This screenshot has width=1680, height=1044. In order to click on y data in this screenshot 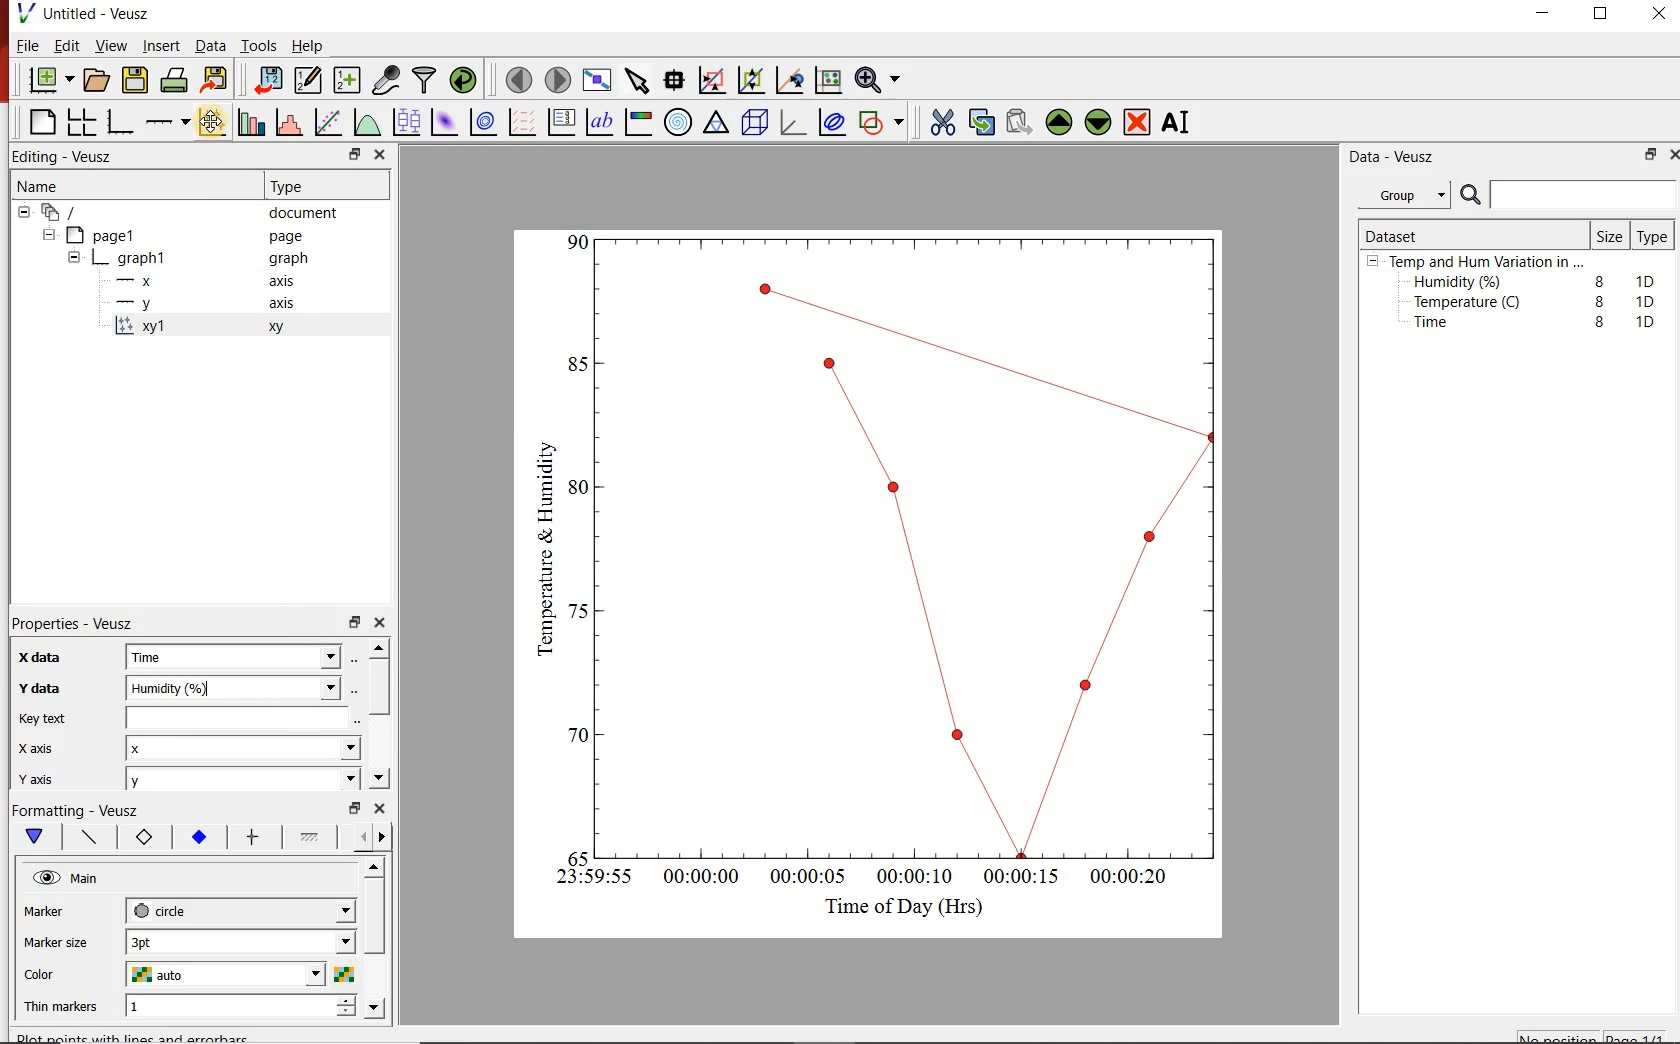, I will do `click(44, 685)`.